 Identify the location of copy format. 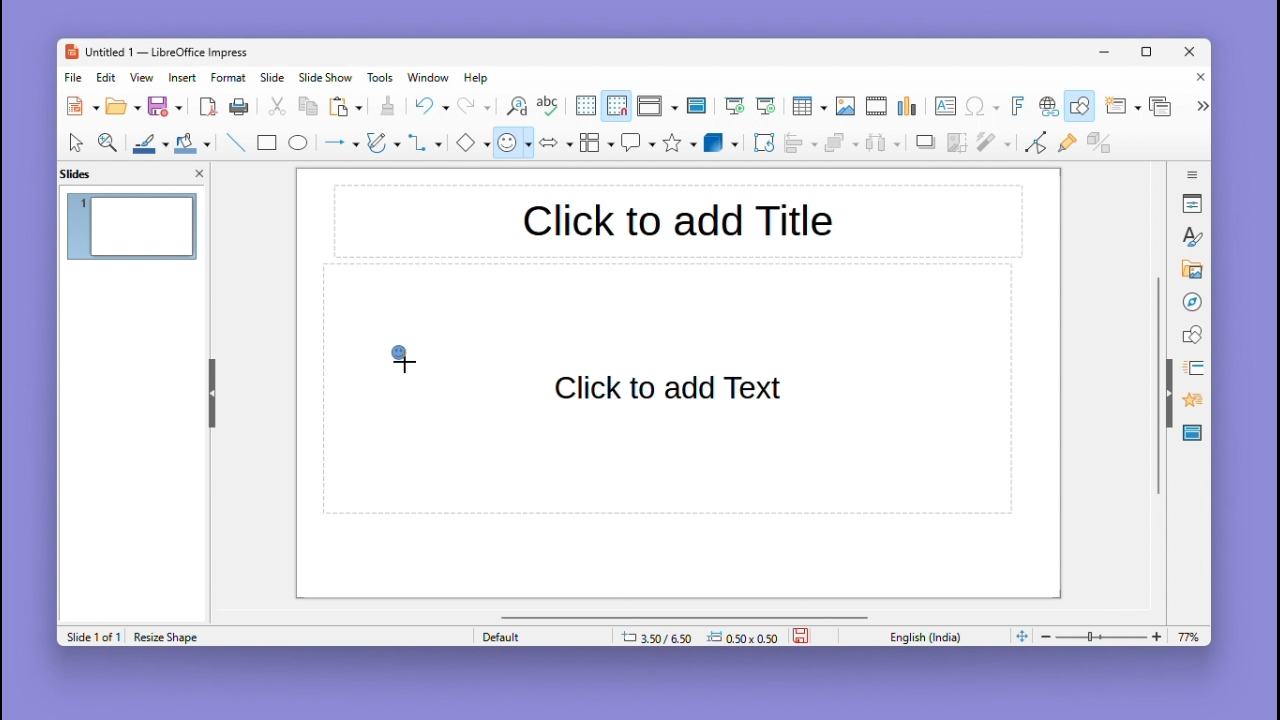
(386, 108).